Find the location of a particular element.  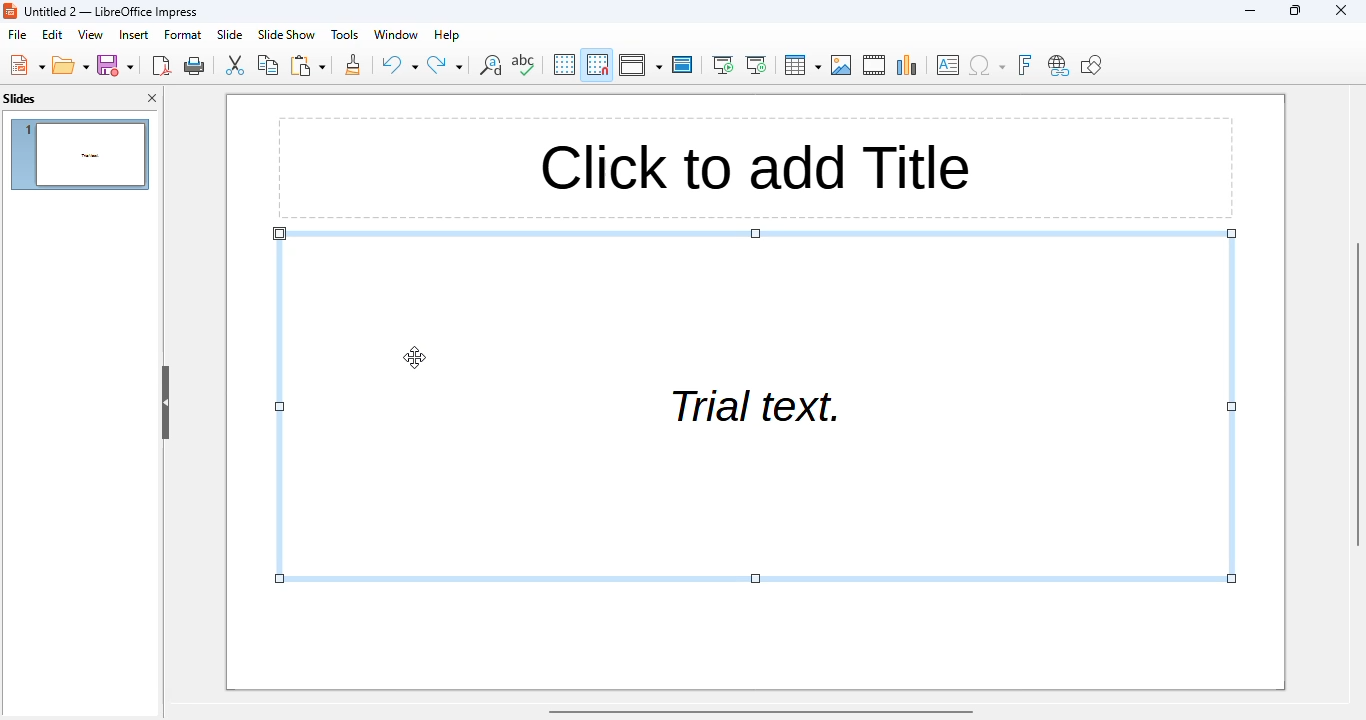

close is located at coordinates (1341, 10).